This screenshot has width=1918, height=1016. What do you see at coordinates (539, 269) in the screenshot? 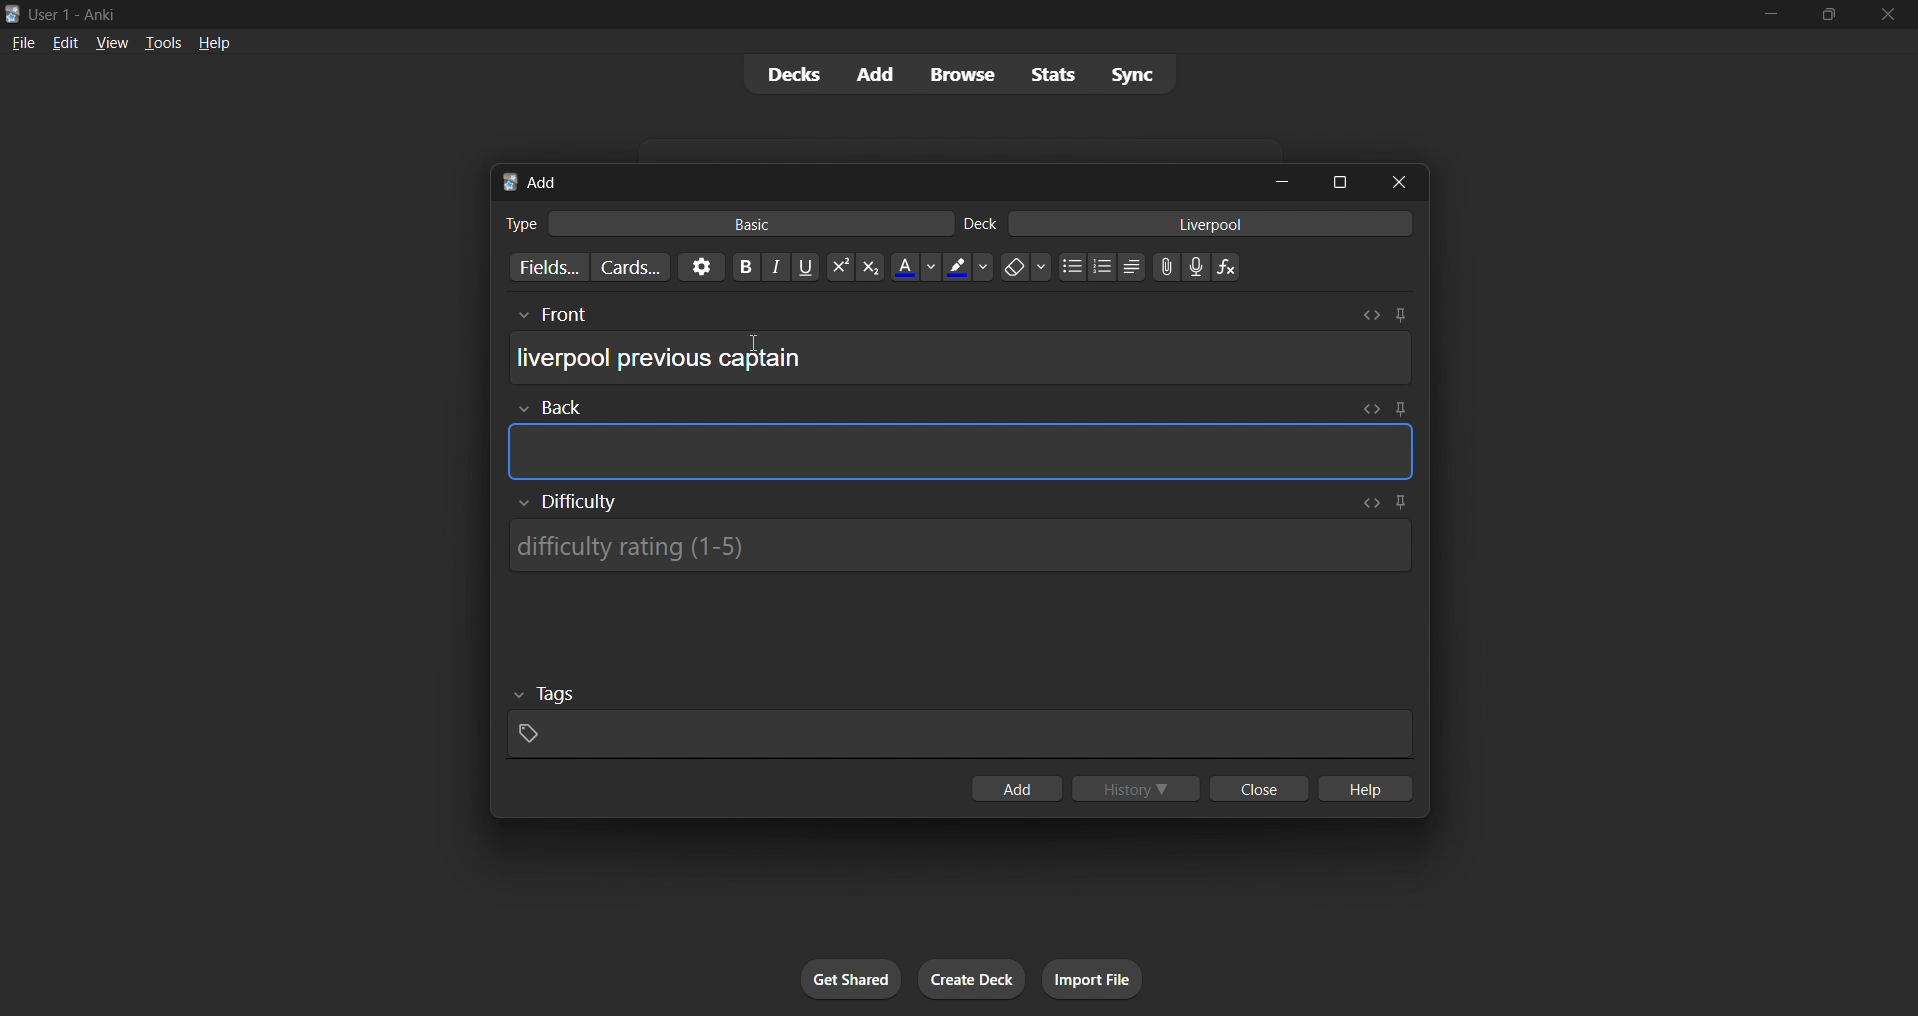
I see `customize fields` at bounding box center [539, 269].